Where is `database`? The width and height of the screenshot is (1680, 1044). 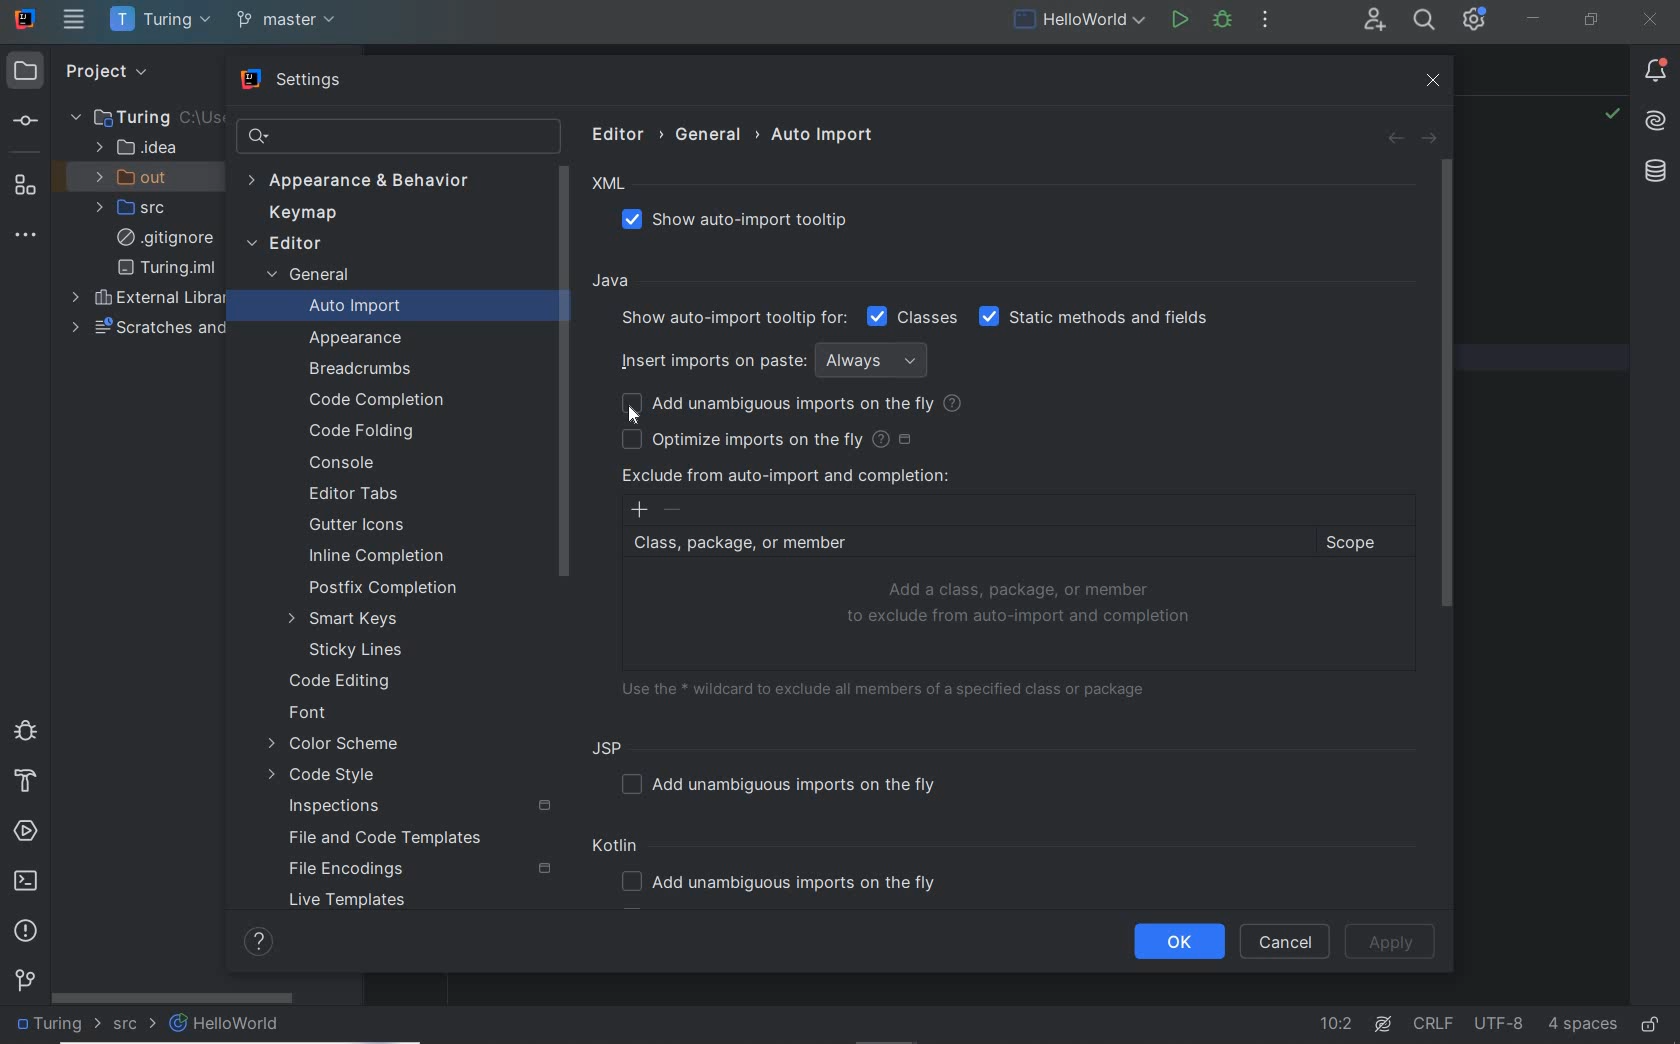 database is located at coordinates (1654, 173).